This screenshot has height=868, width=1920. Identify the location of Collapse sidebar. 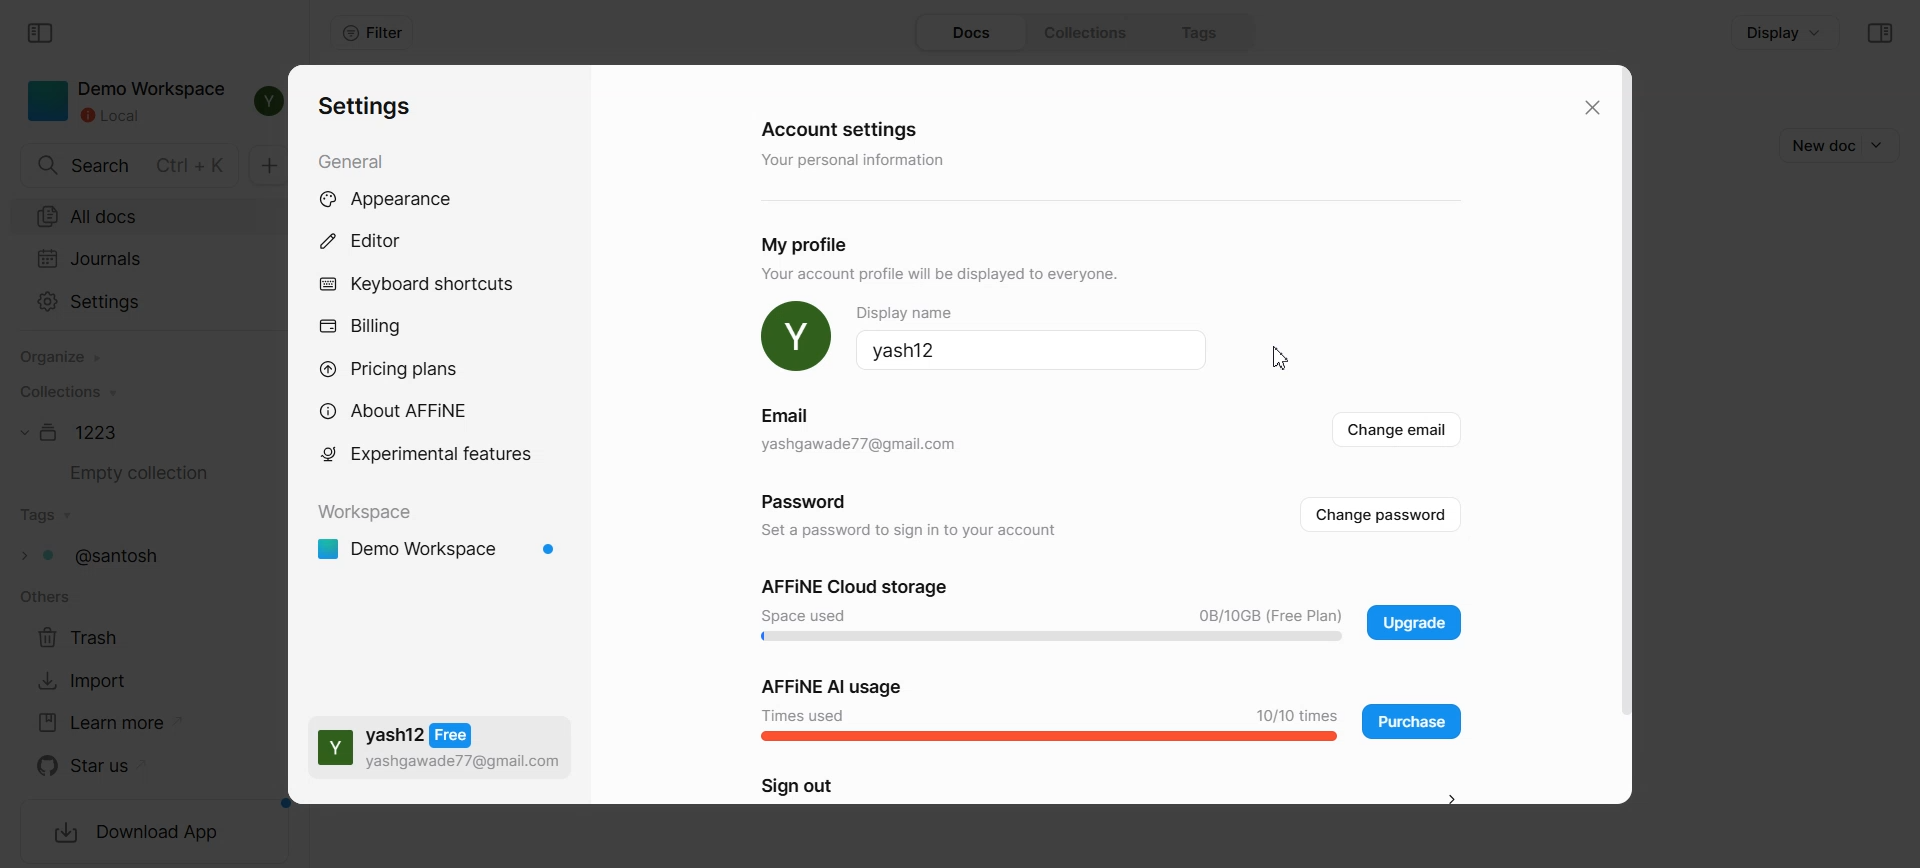
(1880, 33).